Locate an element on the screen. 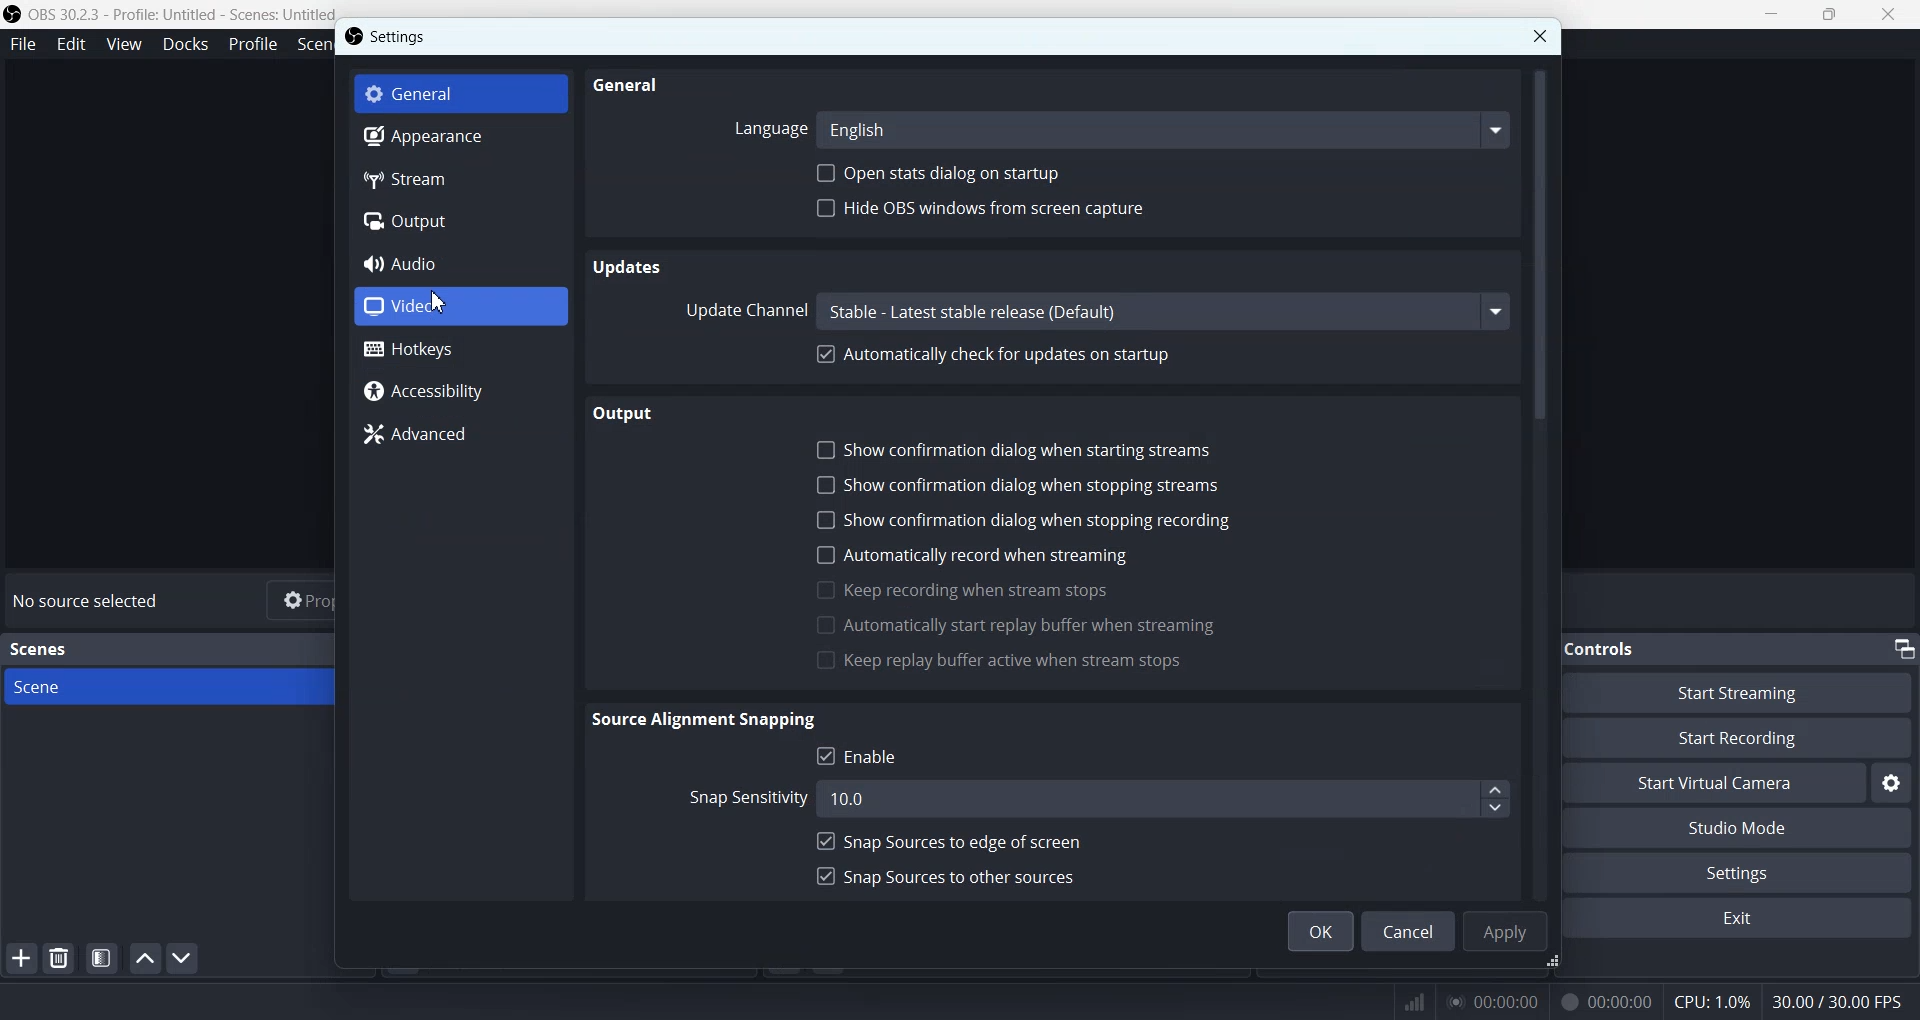 The image size is (1920, 1020). Automatically check for updates on startup is located at coordinates (1008, 355).